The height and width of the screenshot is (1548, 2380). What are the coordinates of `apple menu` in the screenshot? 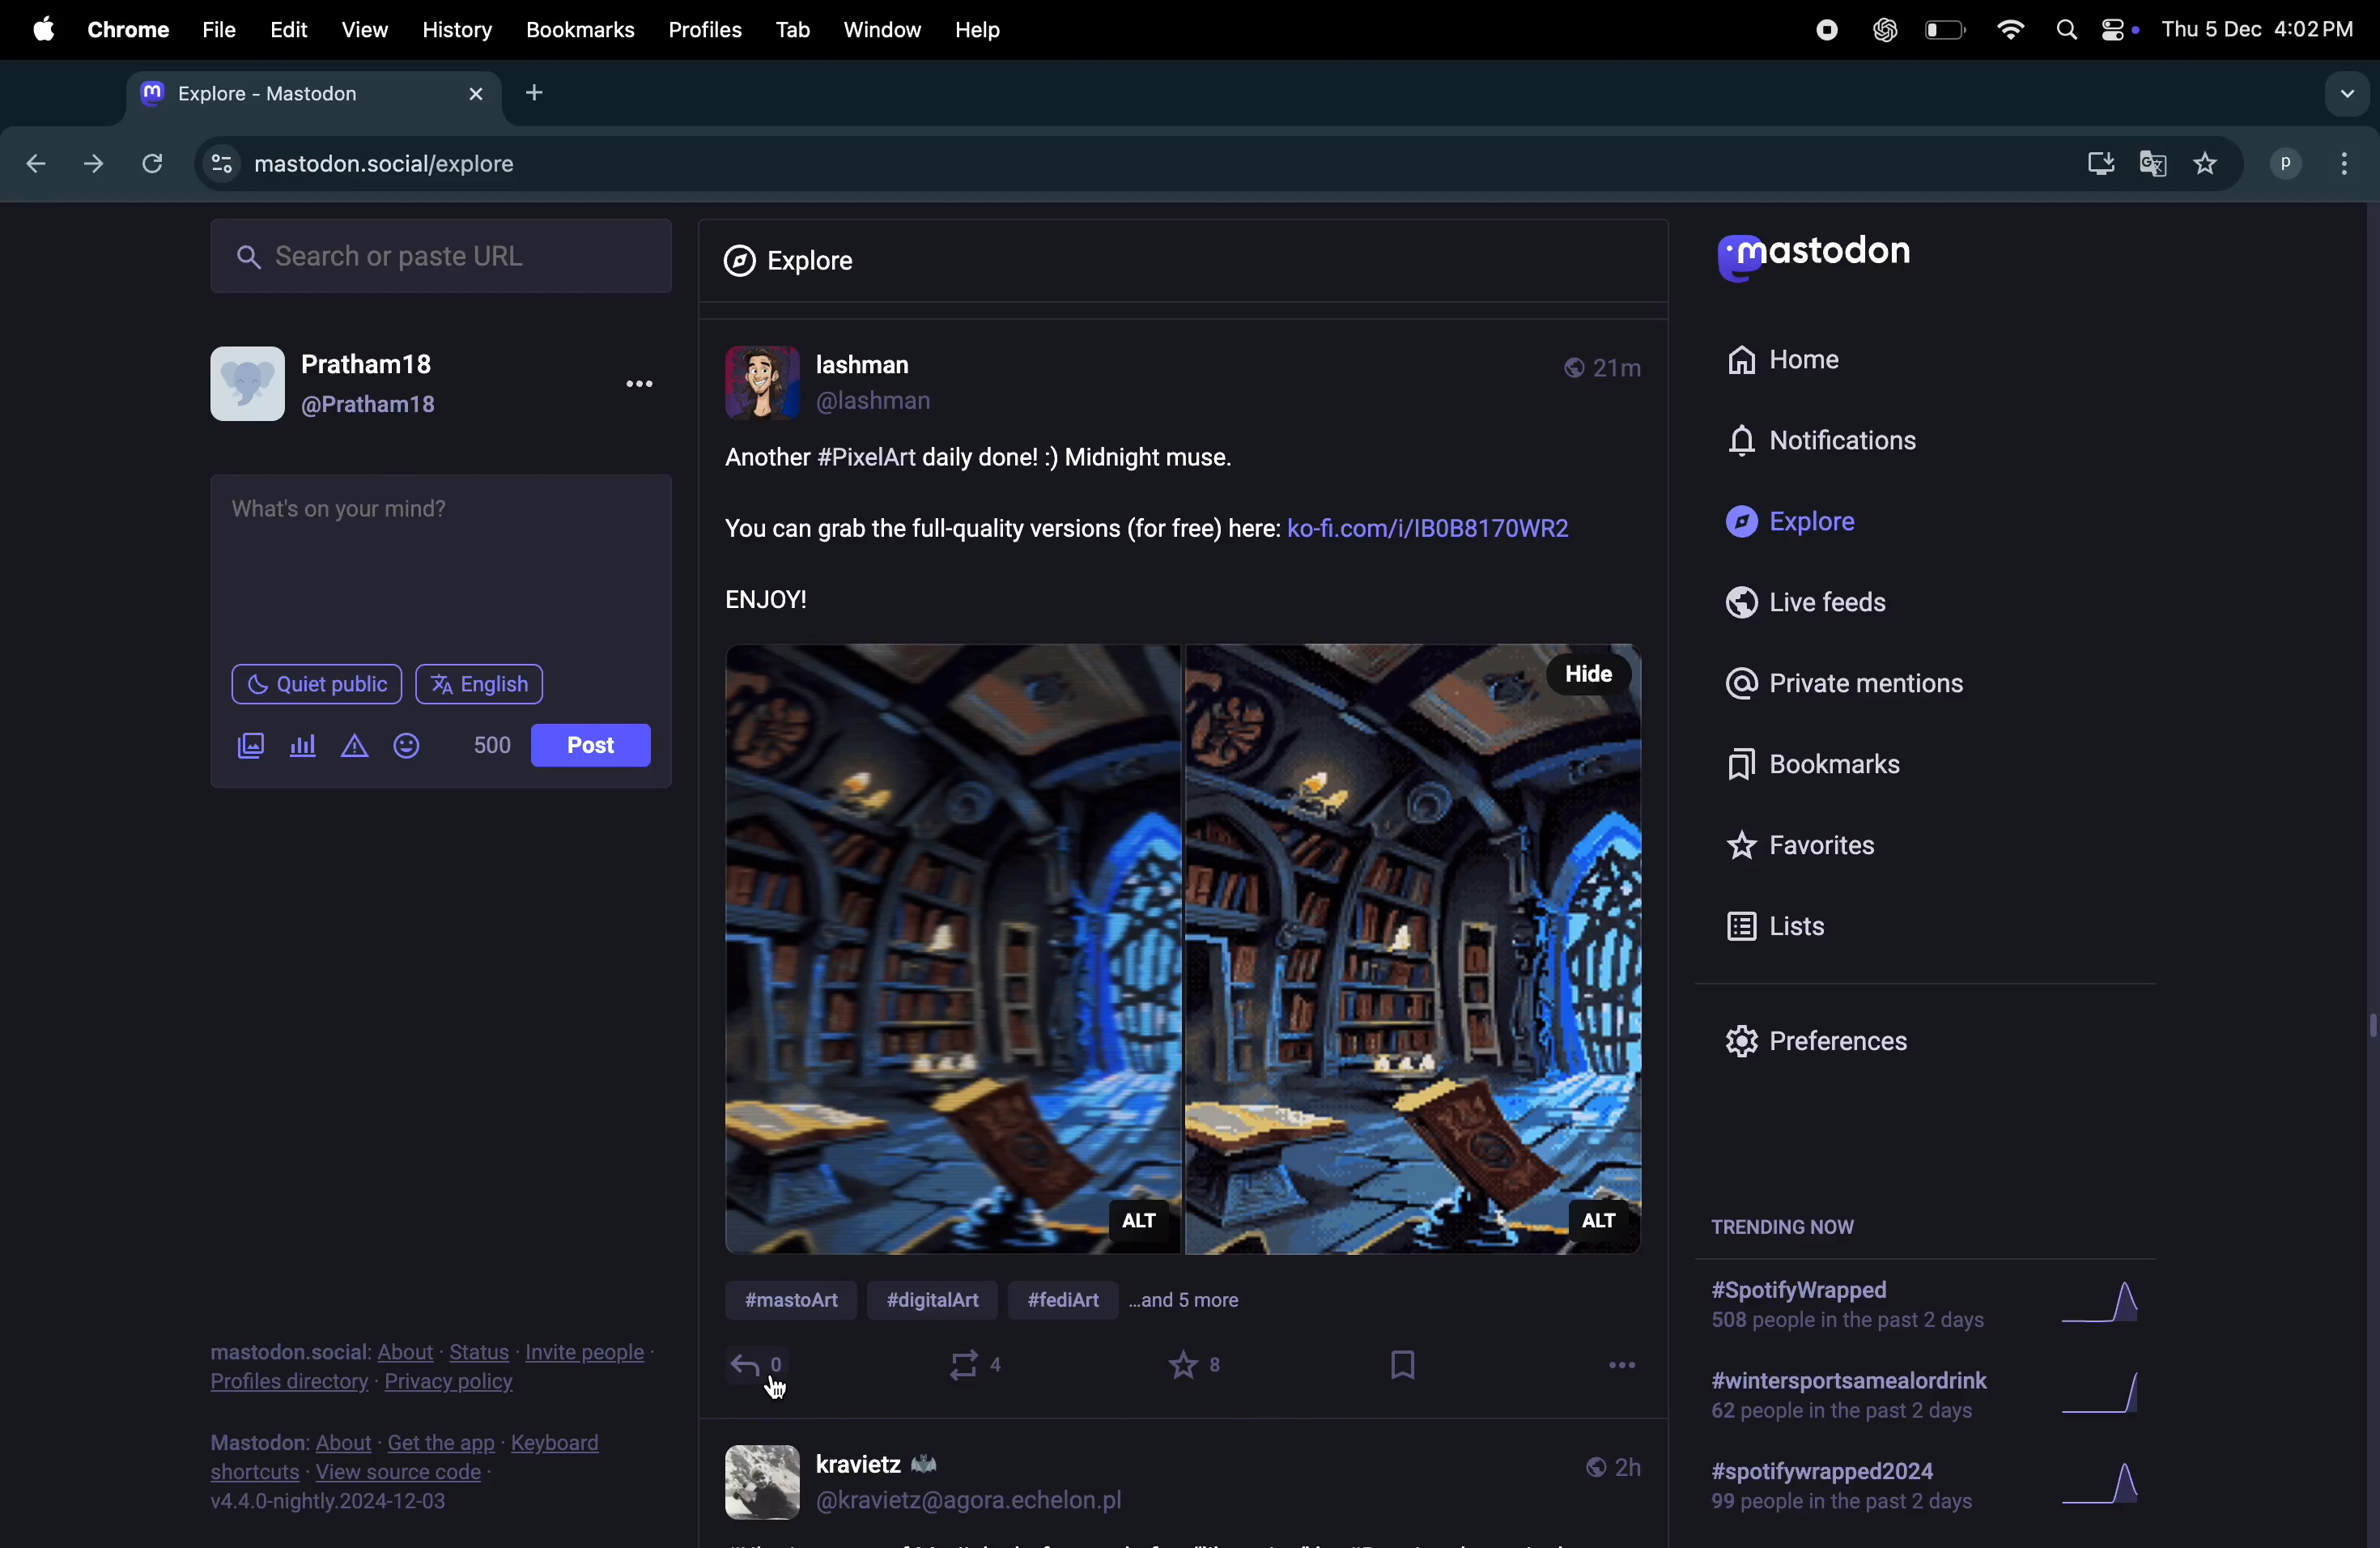 It's located at (39, 30).